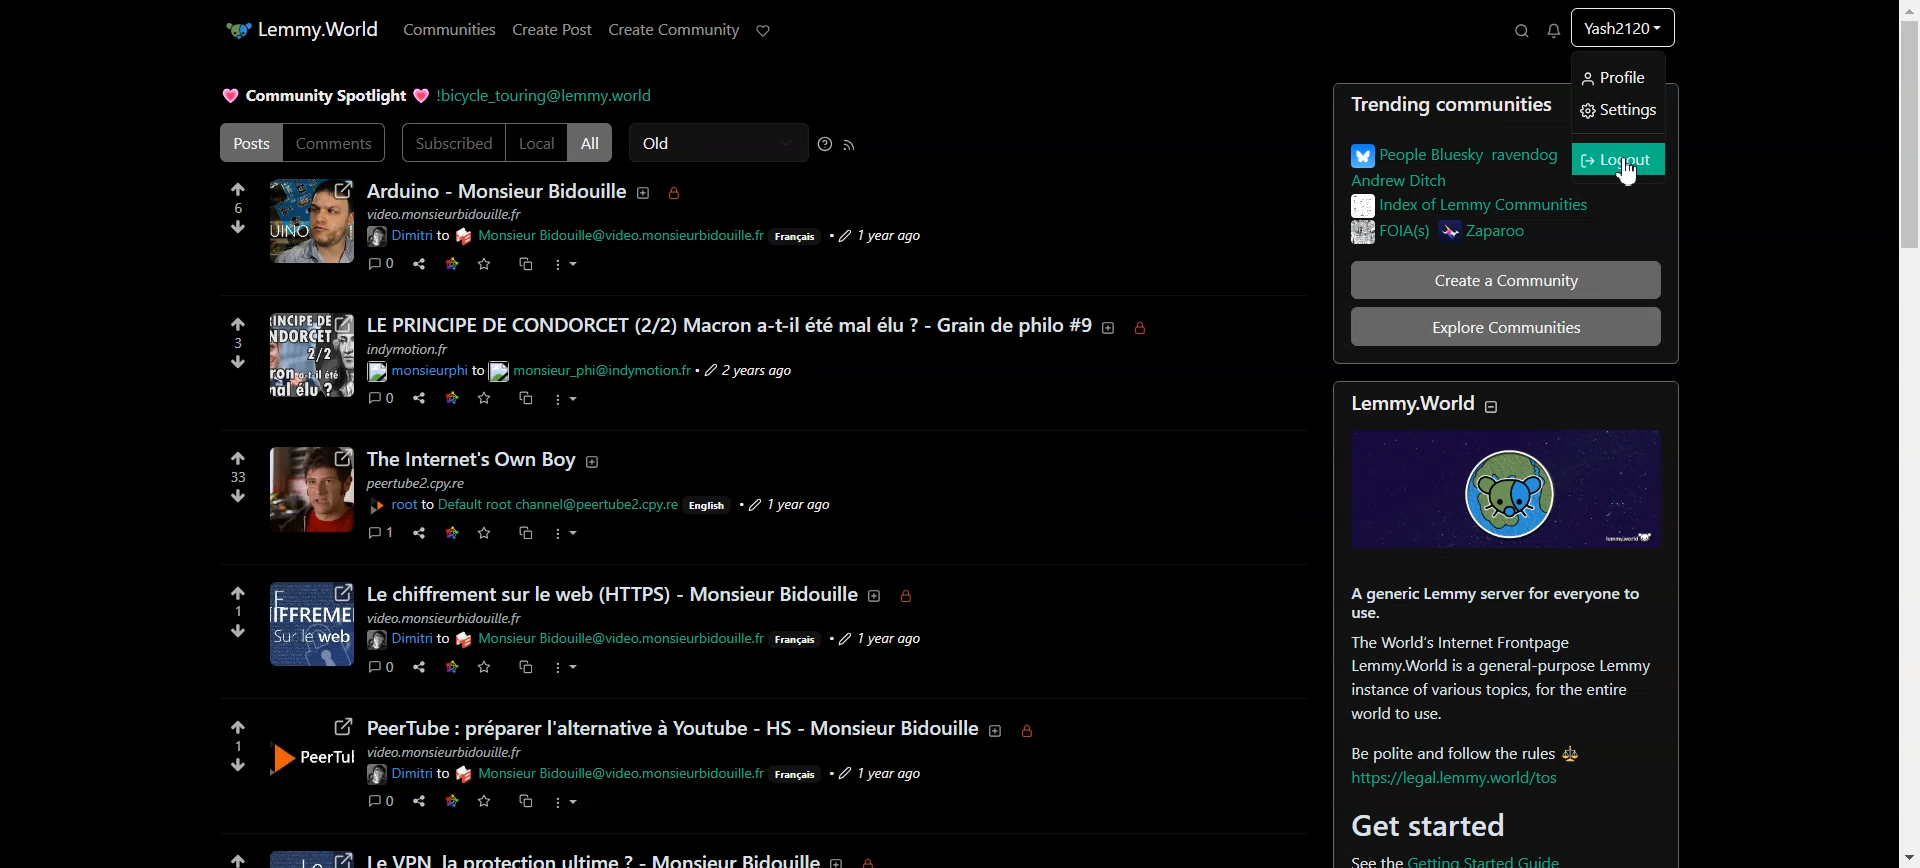 The image size is (1920, 868). Describe the element at coordinates (797, 238) in the screenshot. I see `Francais` at that location.